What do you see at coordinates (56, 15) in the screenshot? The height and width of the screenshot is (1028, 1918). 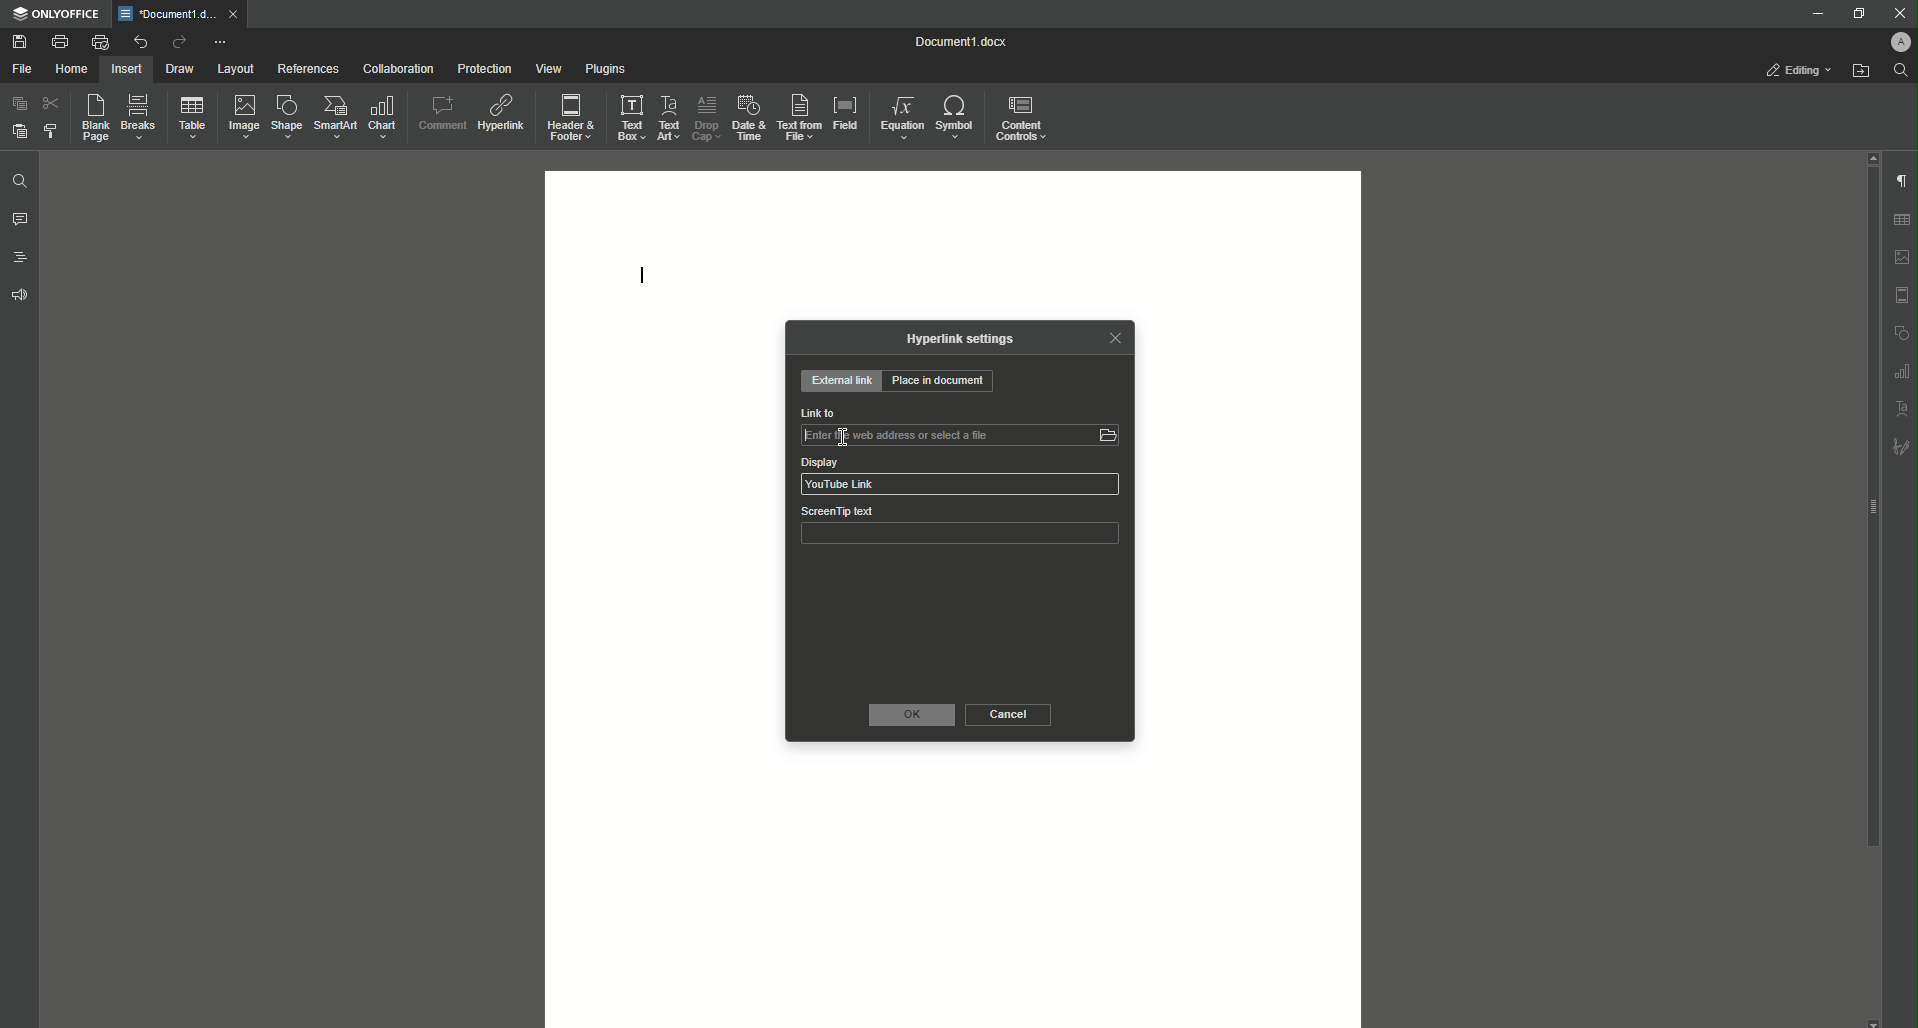 I see `ONLYOFFICE` at bounding box center [56, 15].